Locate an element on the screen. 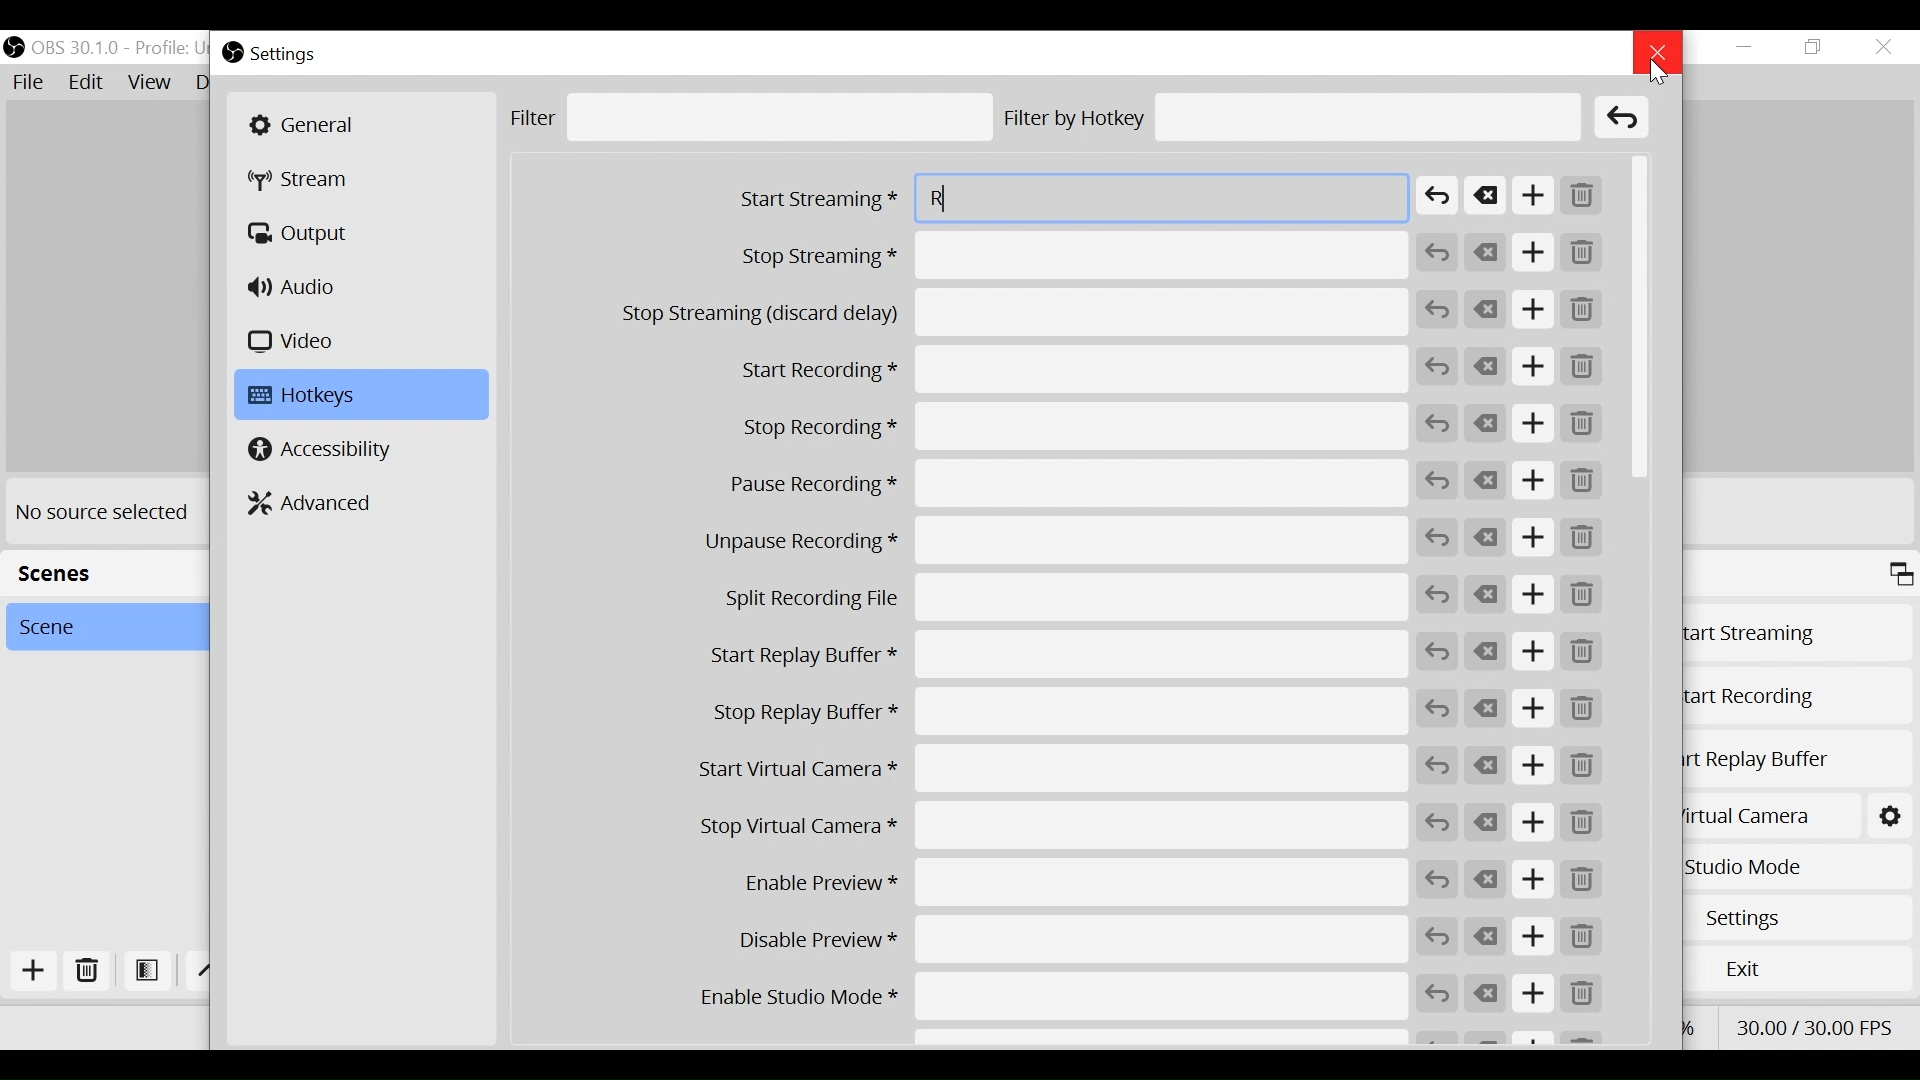 The height and width of the screenshot is (1080, 1920). Clear is located at coordinates (1486, 423).